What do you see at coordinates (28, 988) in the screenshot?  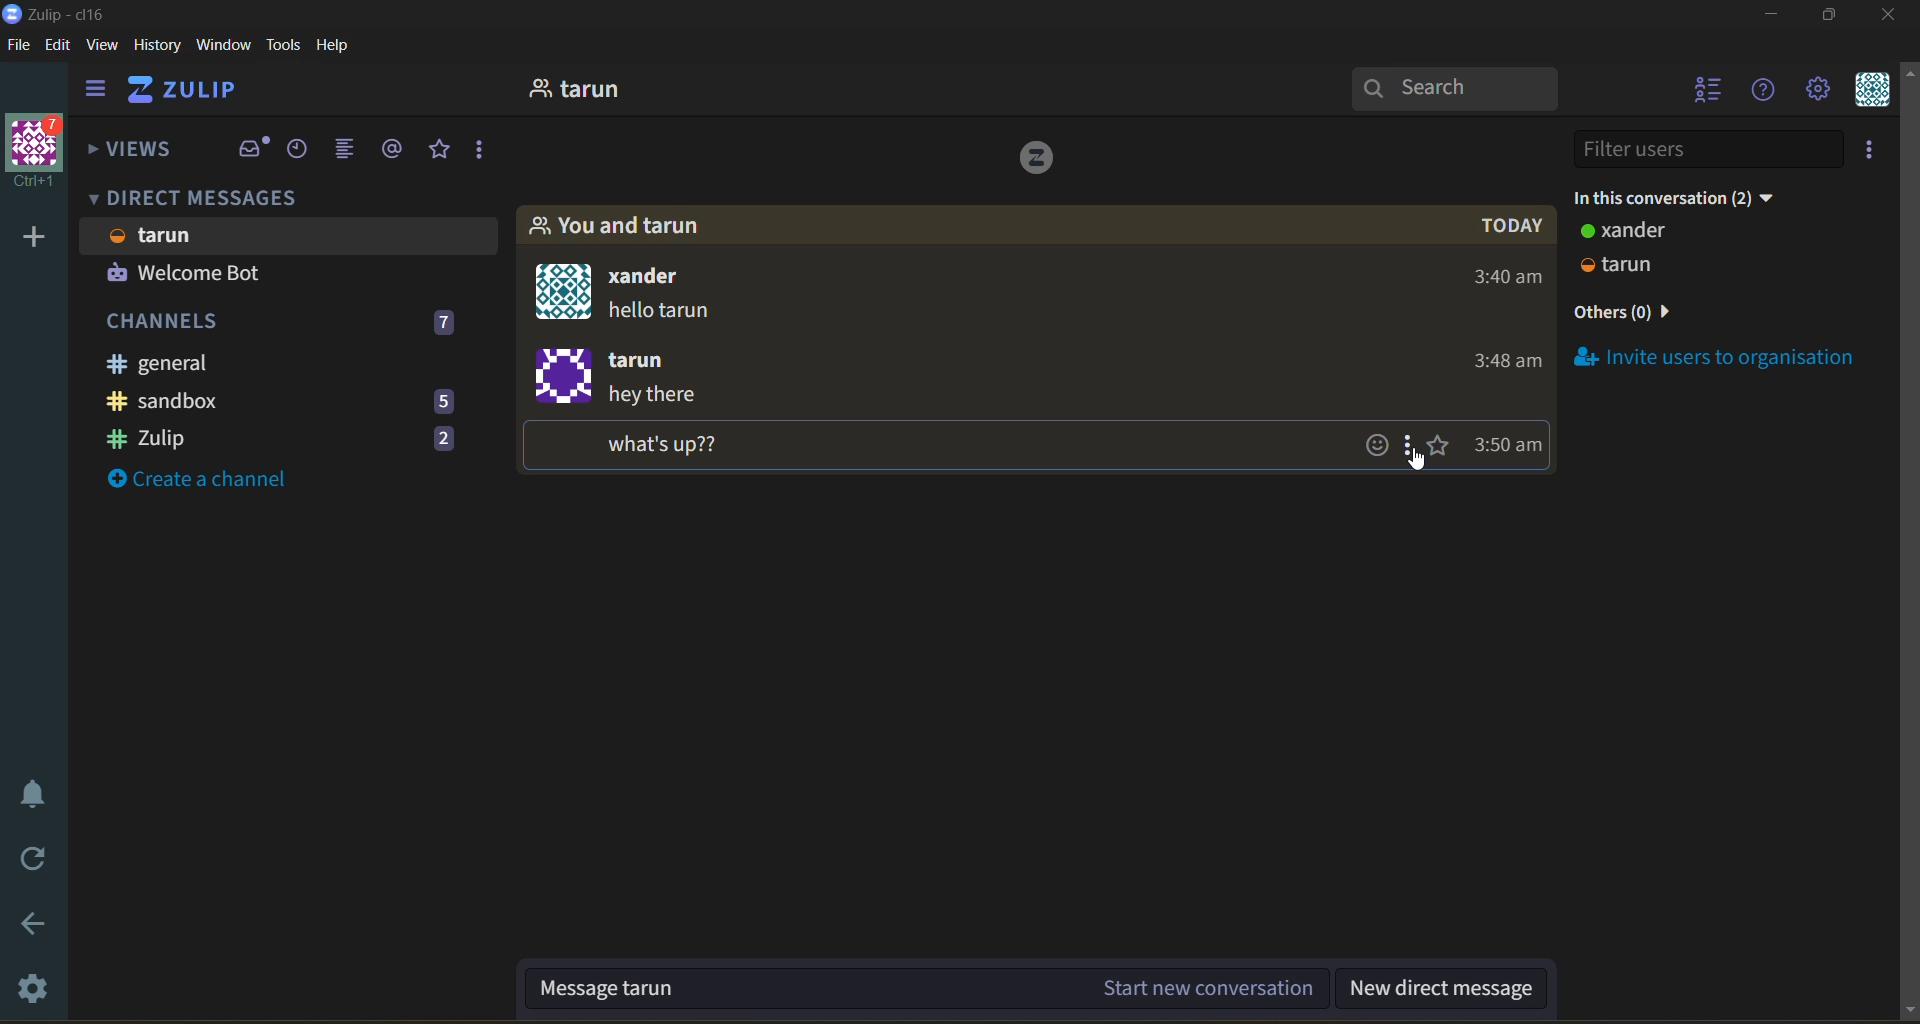 I see `settings` at bounding box center [28, 988].